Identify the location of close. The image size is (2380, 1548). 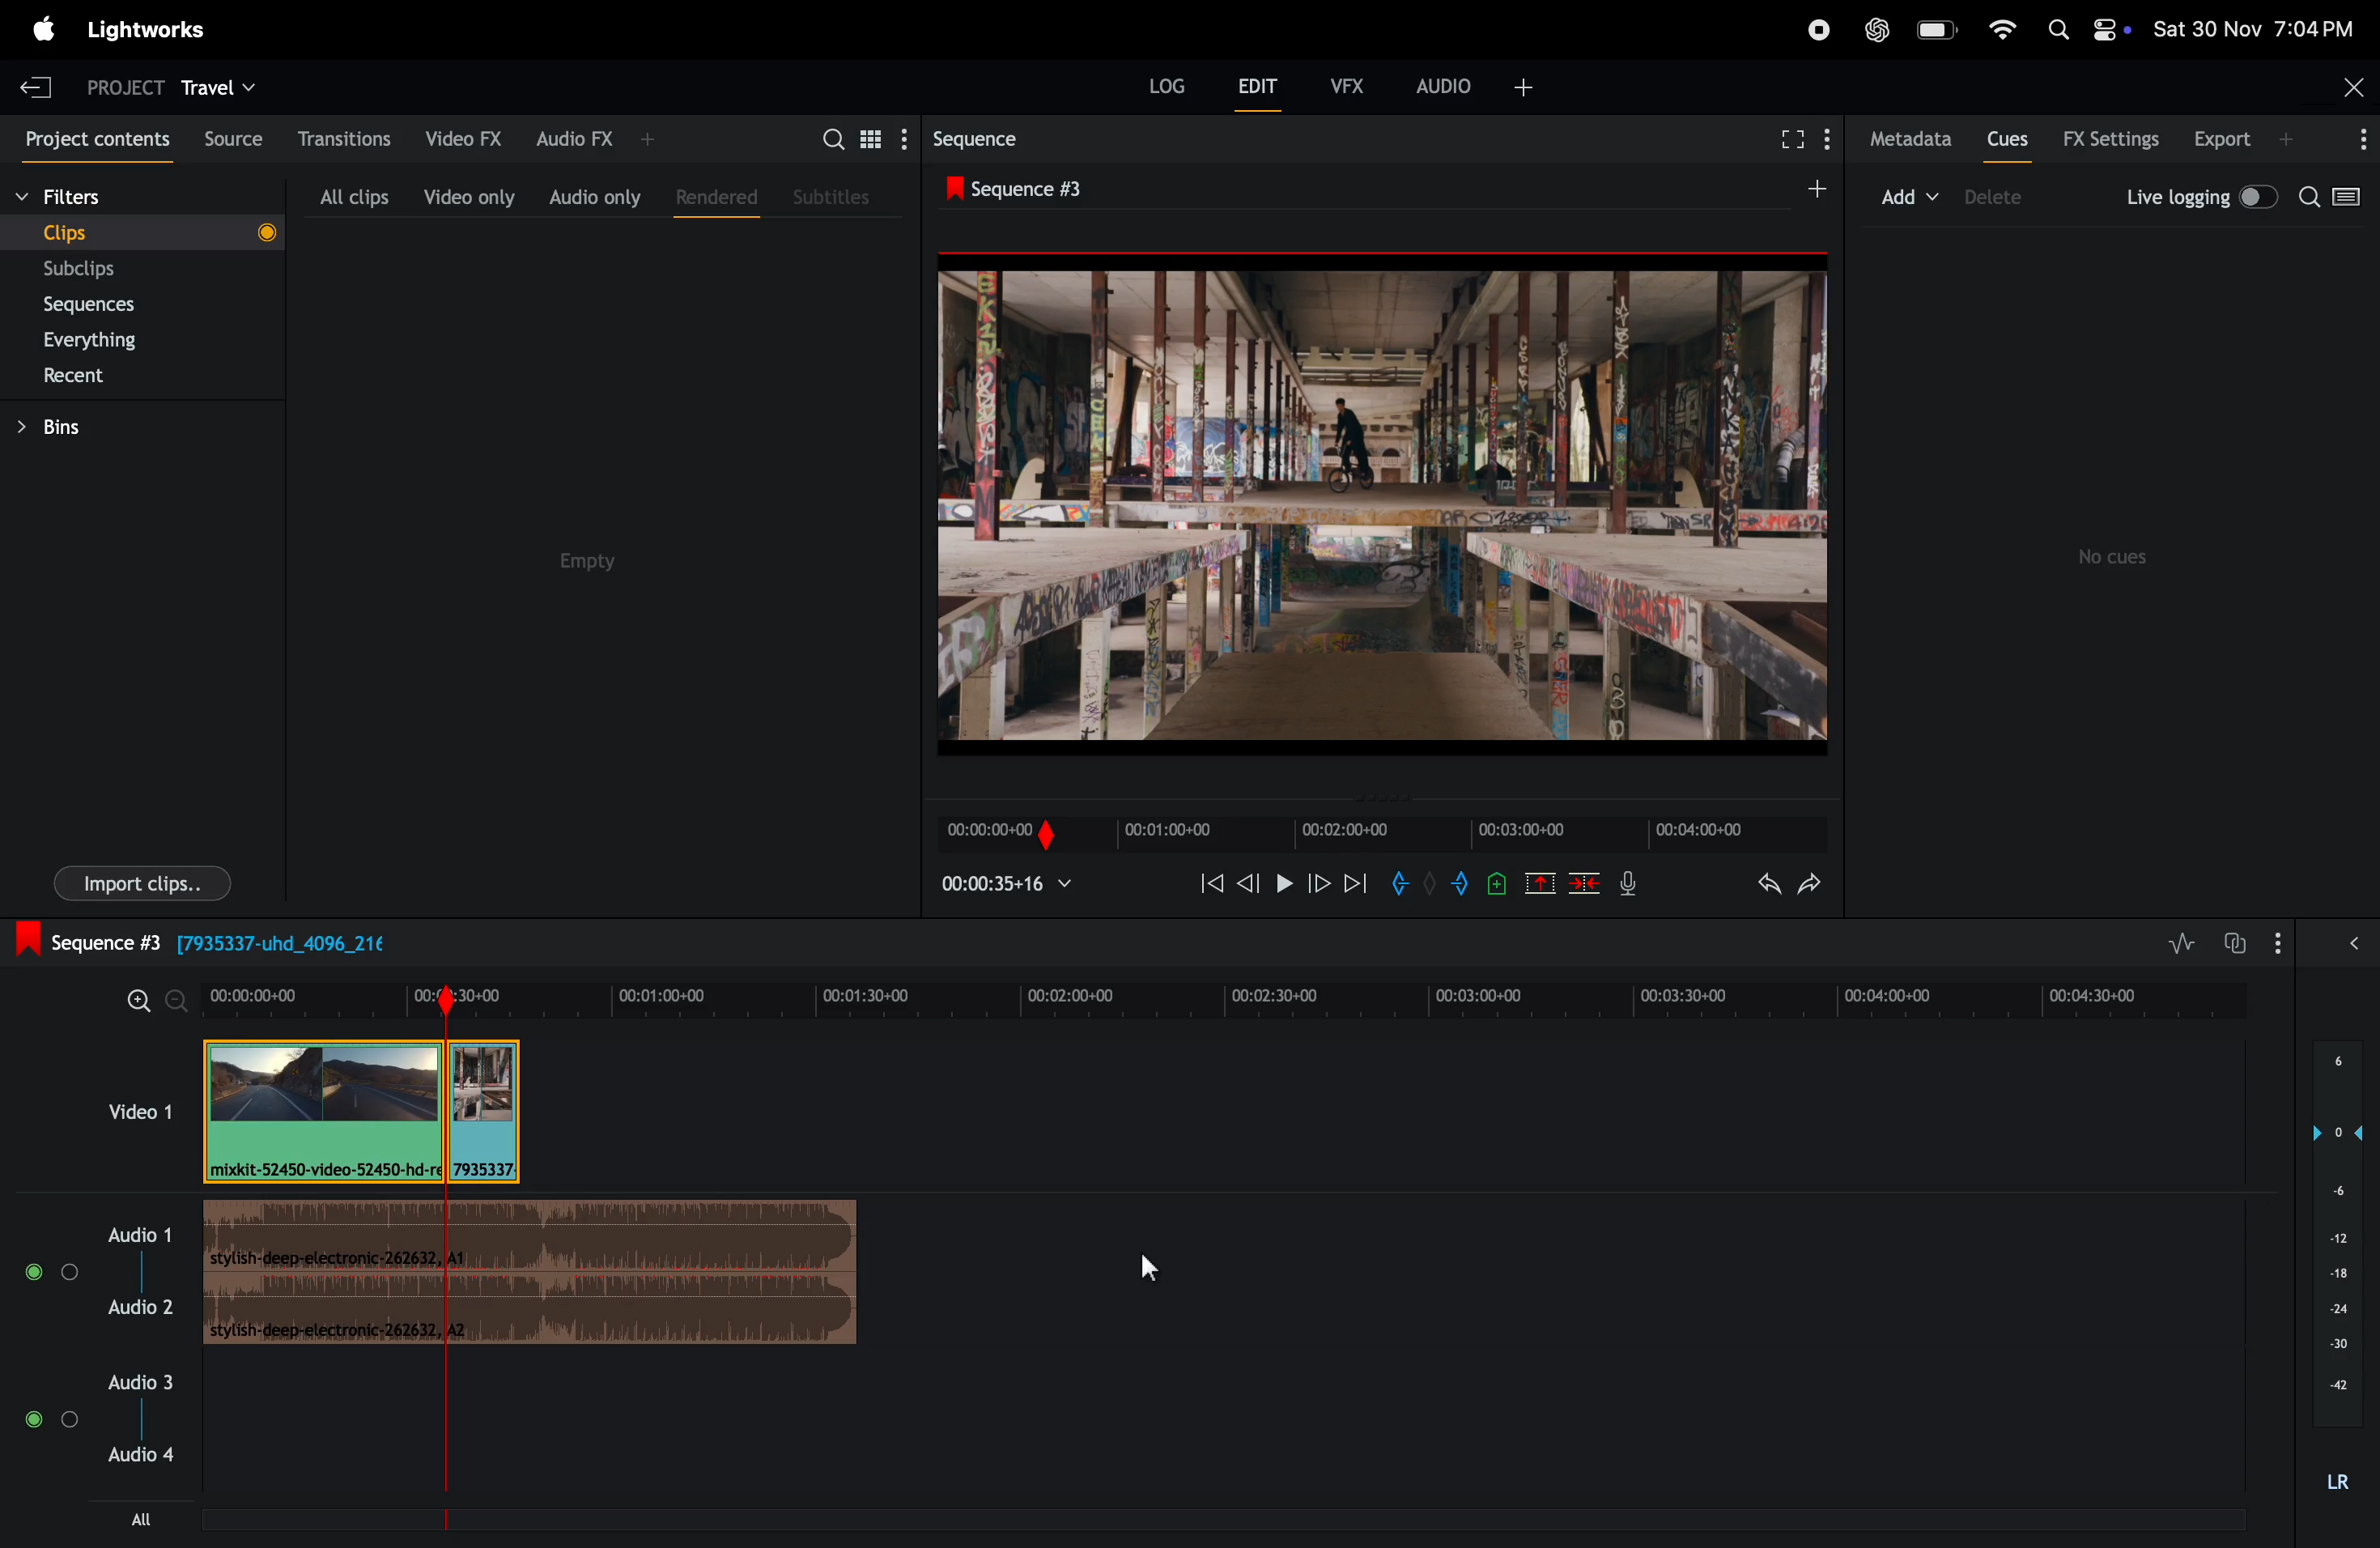
(2346, 87).